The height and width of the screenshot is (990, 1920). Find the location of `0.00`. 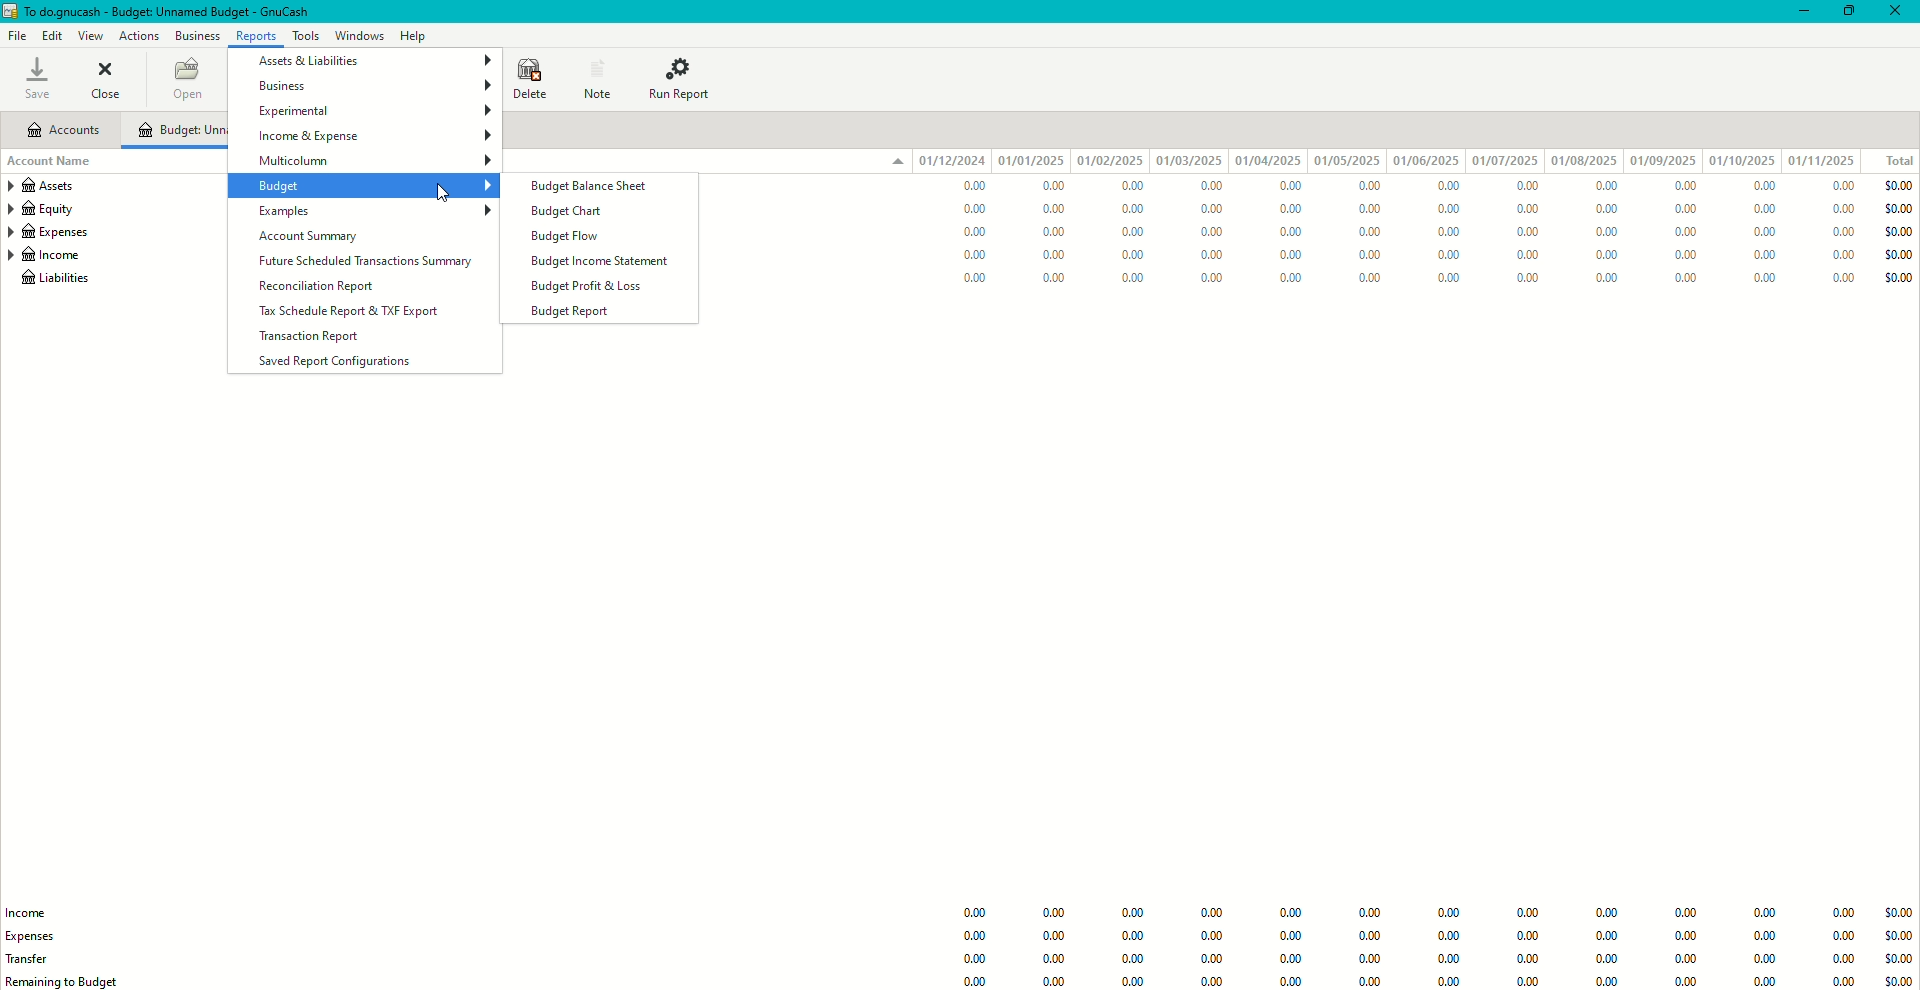

0.00 is located at coordinates (1059, 255).